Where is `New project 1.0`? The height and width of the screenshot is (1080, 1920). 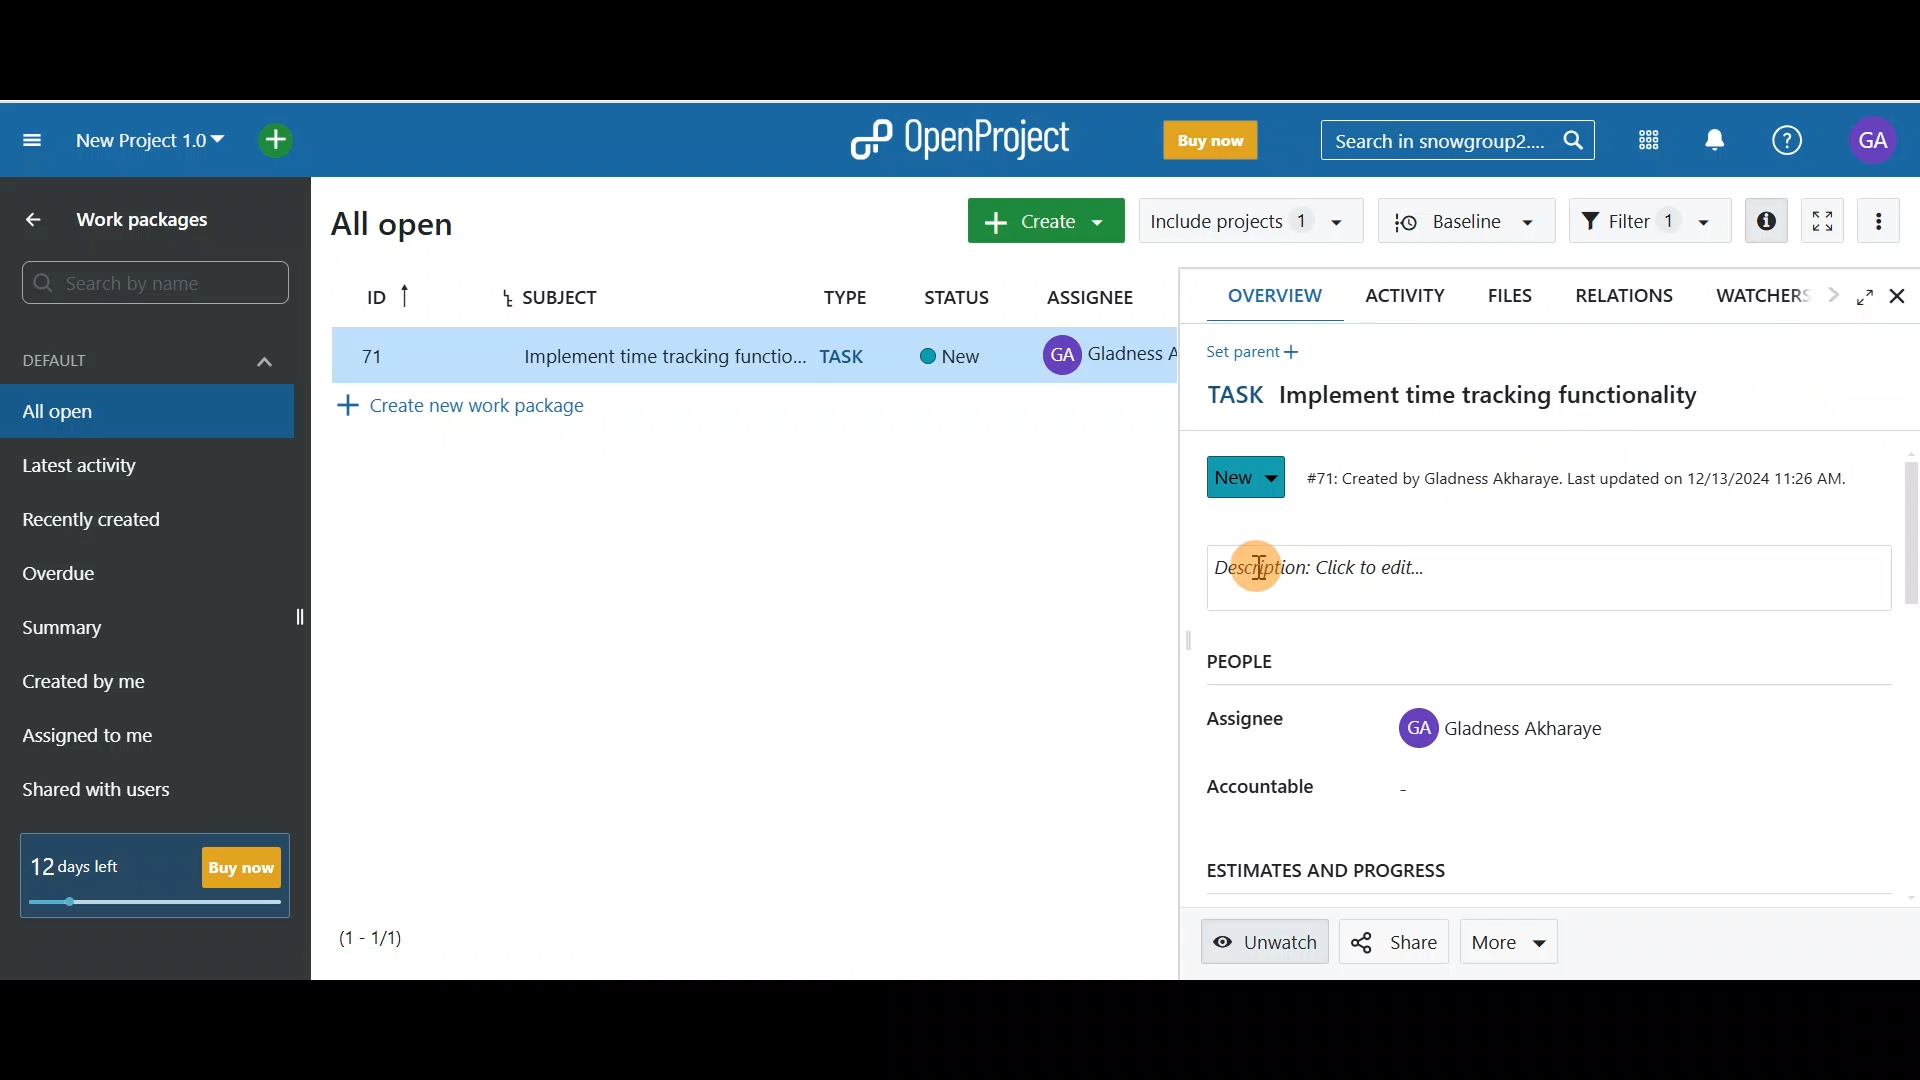
New project 1.0 is located at coordinates (149, 138).